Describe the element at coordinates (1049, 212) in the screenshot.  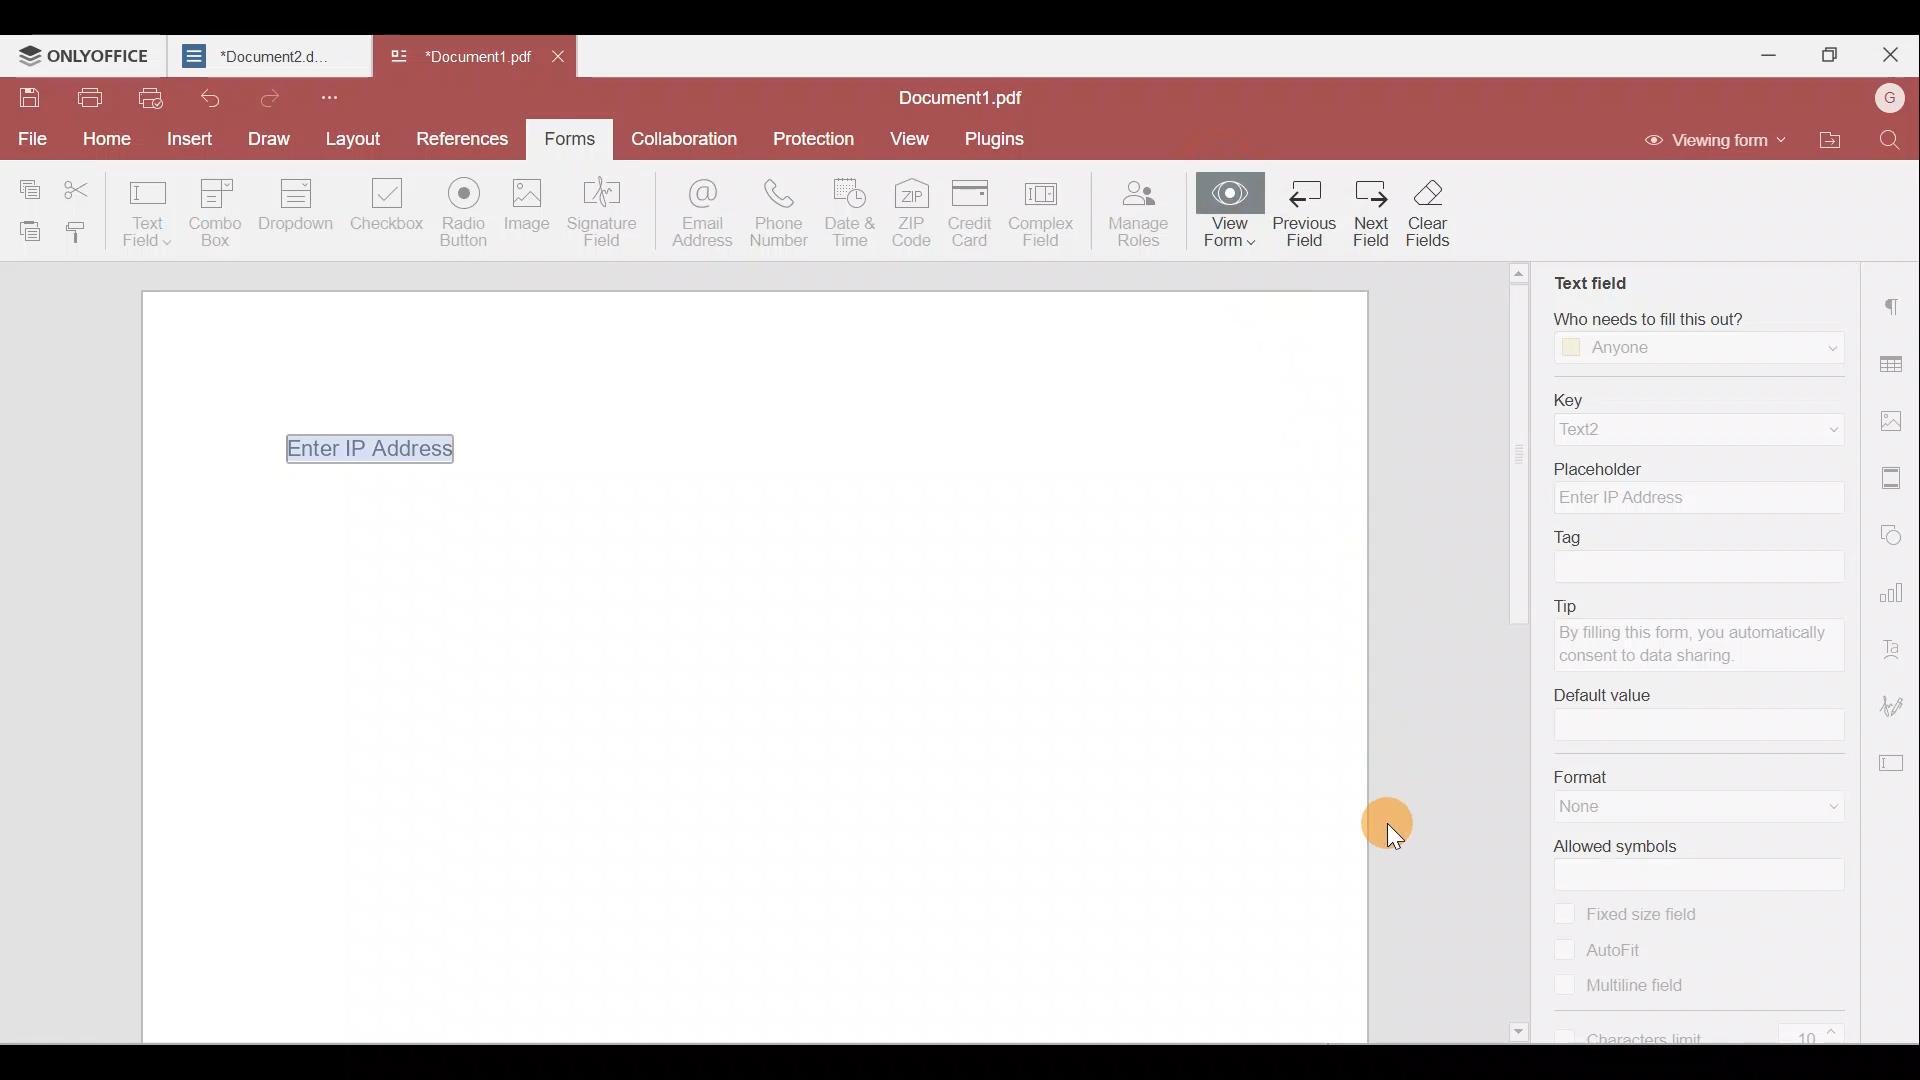
I see `Complex field` at that location.